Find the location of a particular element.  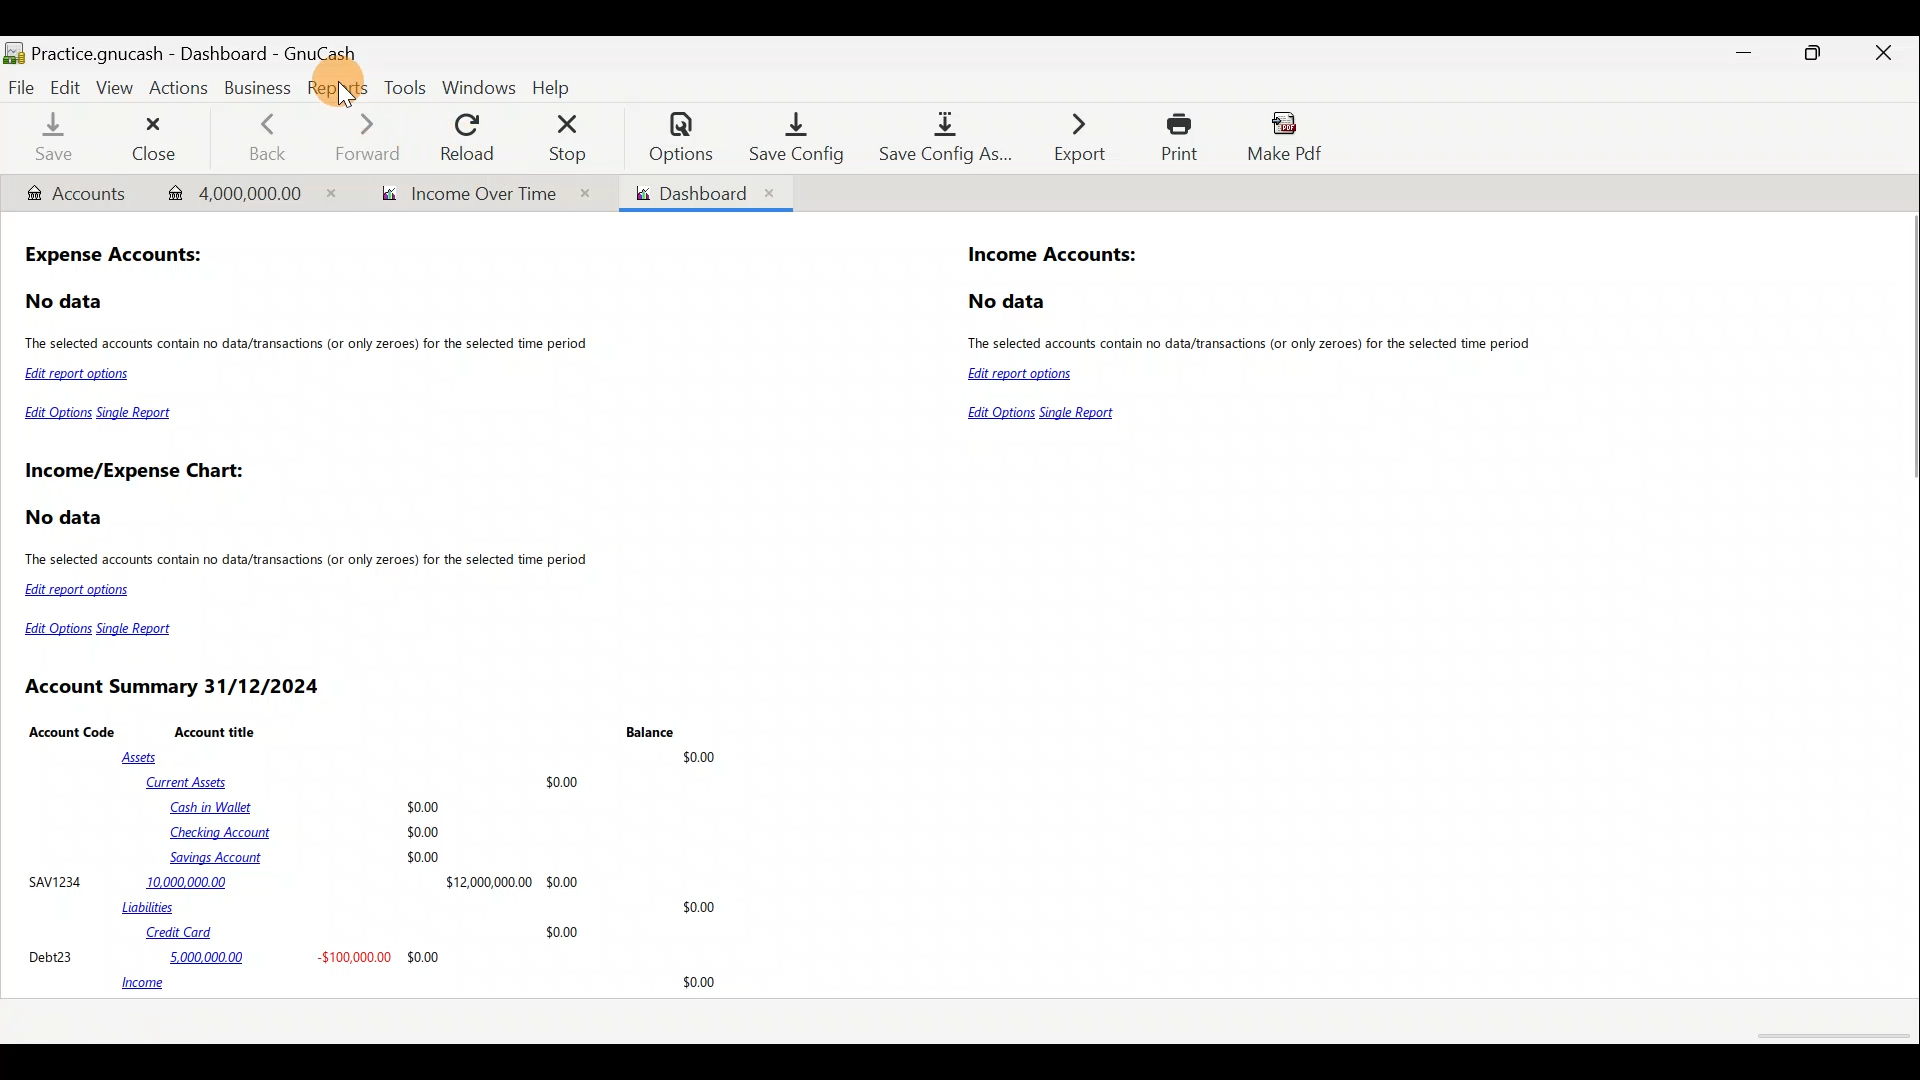

Close is located at coordinates (1885, 56).